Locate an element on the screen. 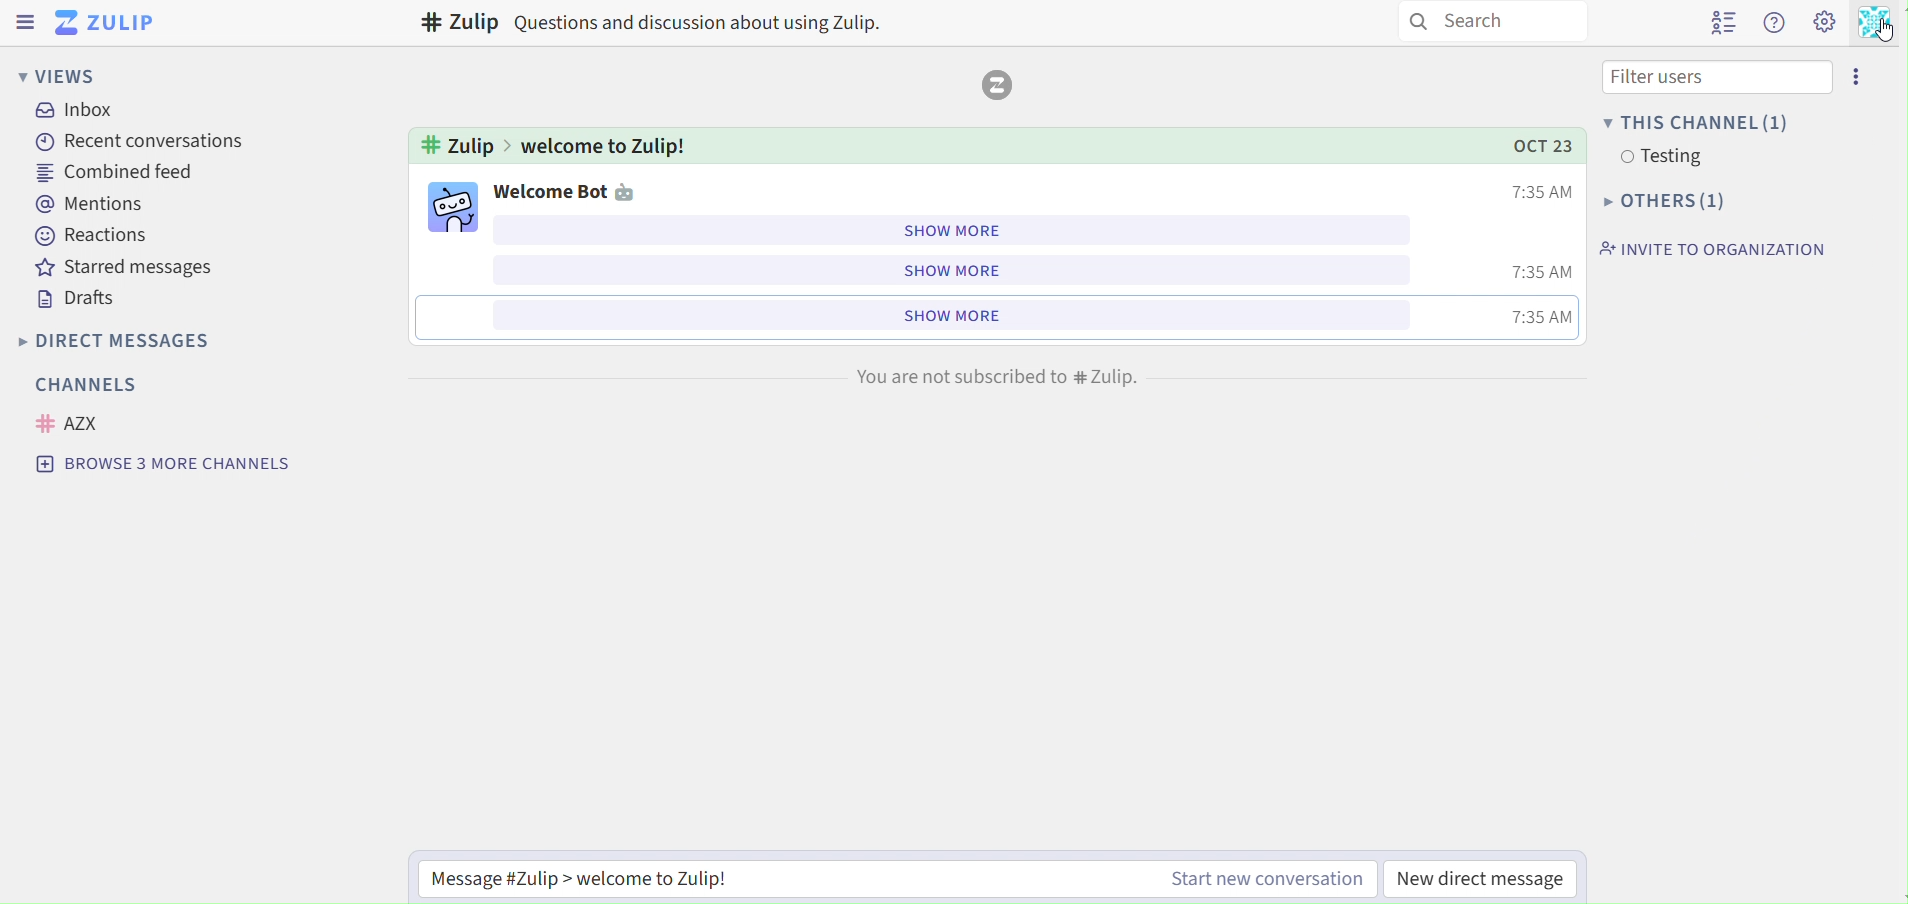 The height and width of the screenshot is (904, 1908). show more is located at coordinates (948, 314).